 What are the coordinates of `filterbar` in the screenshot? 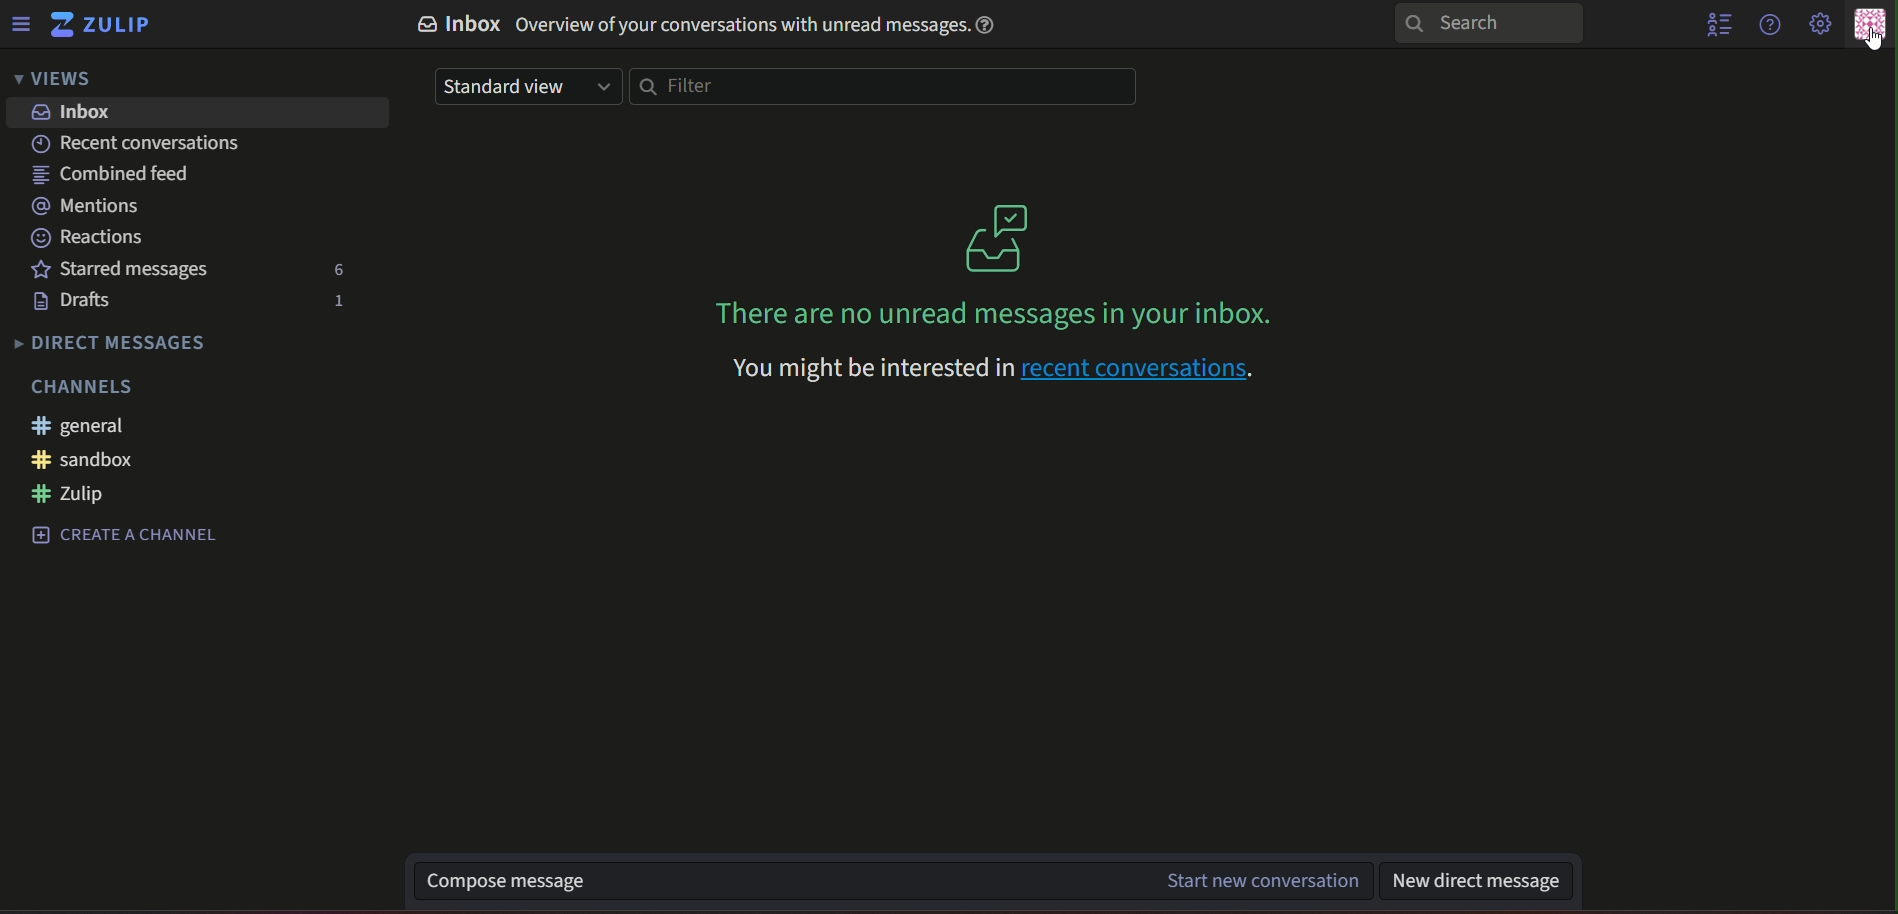 It's located at (887, 86).